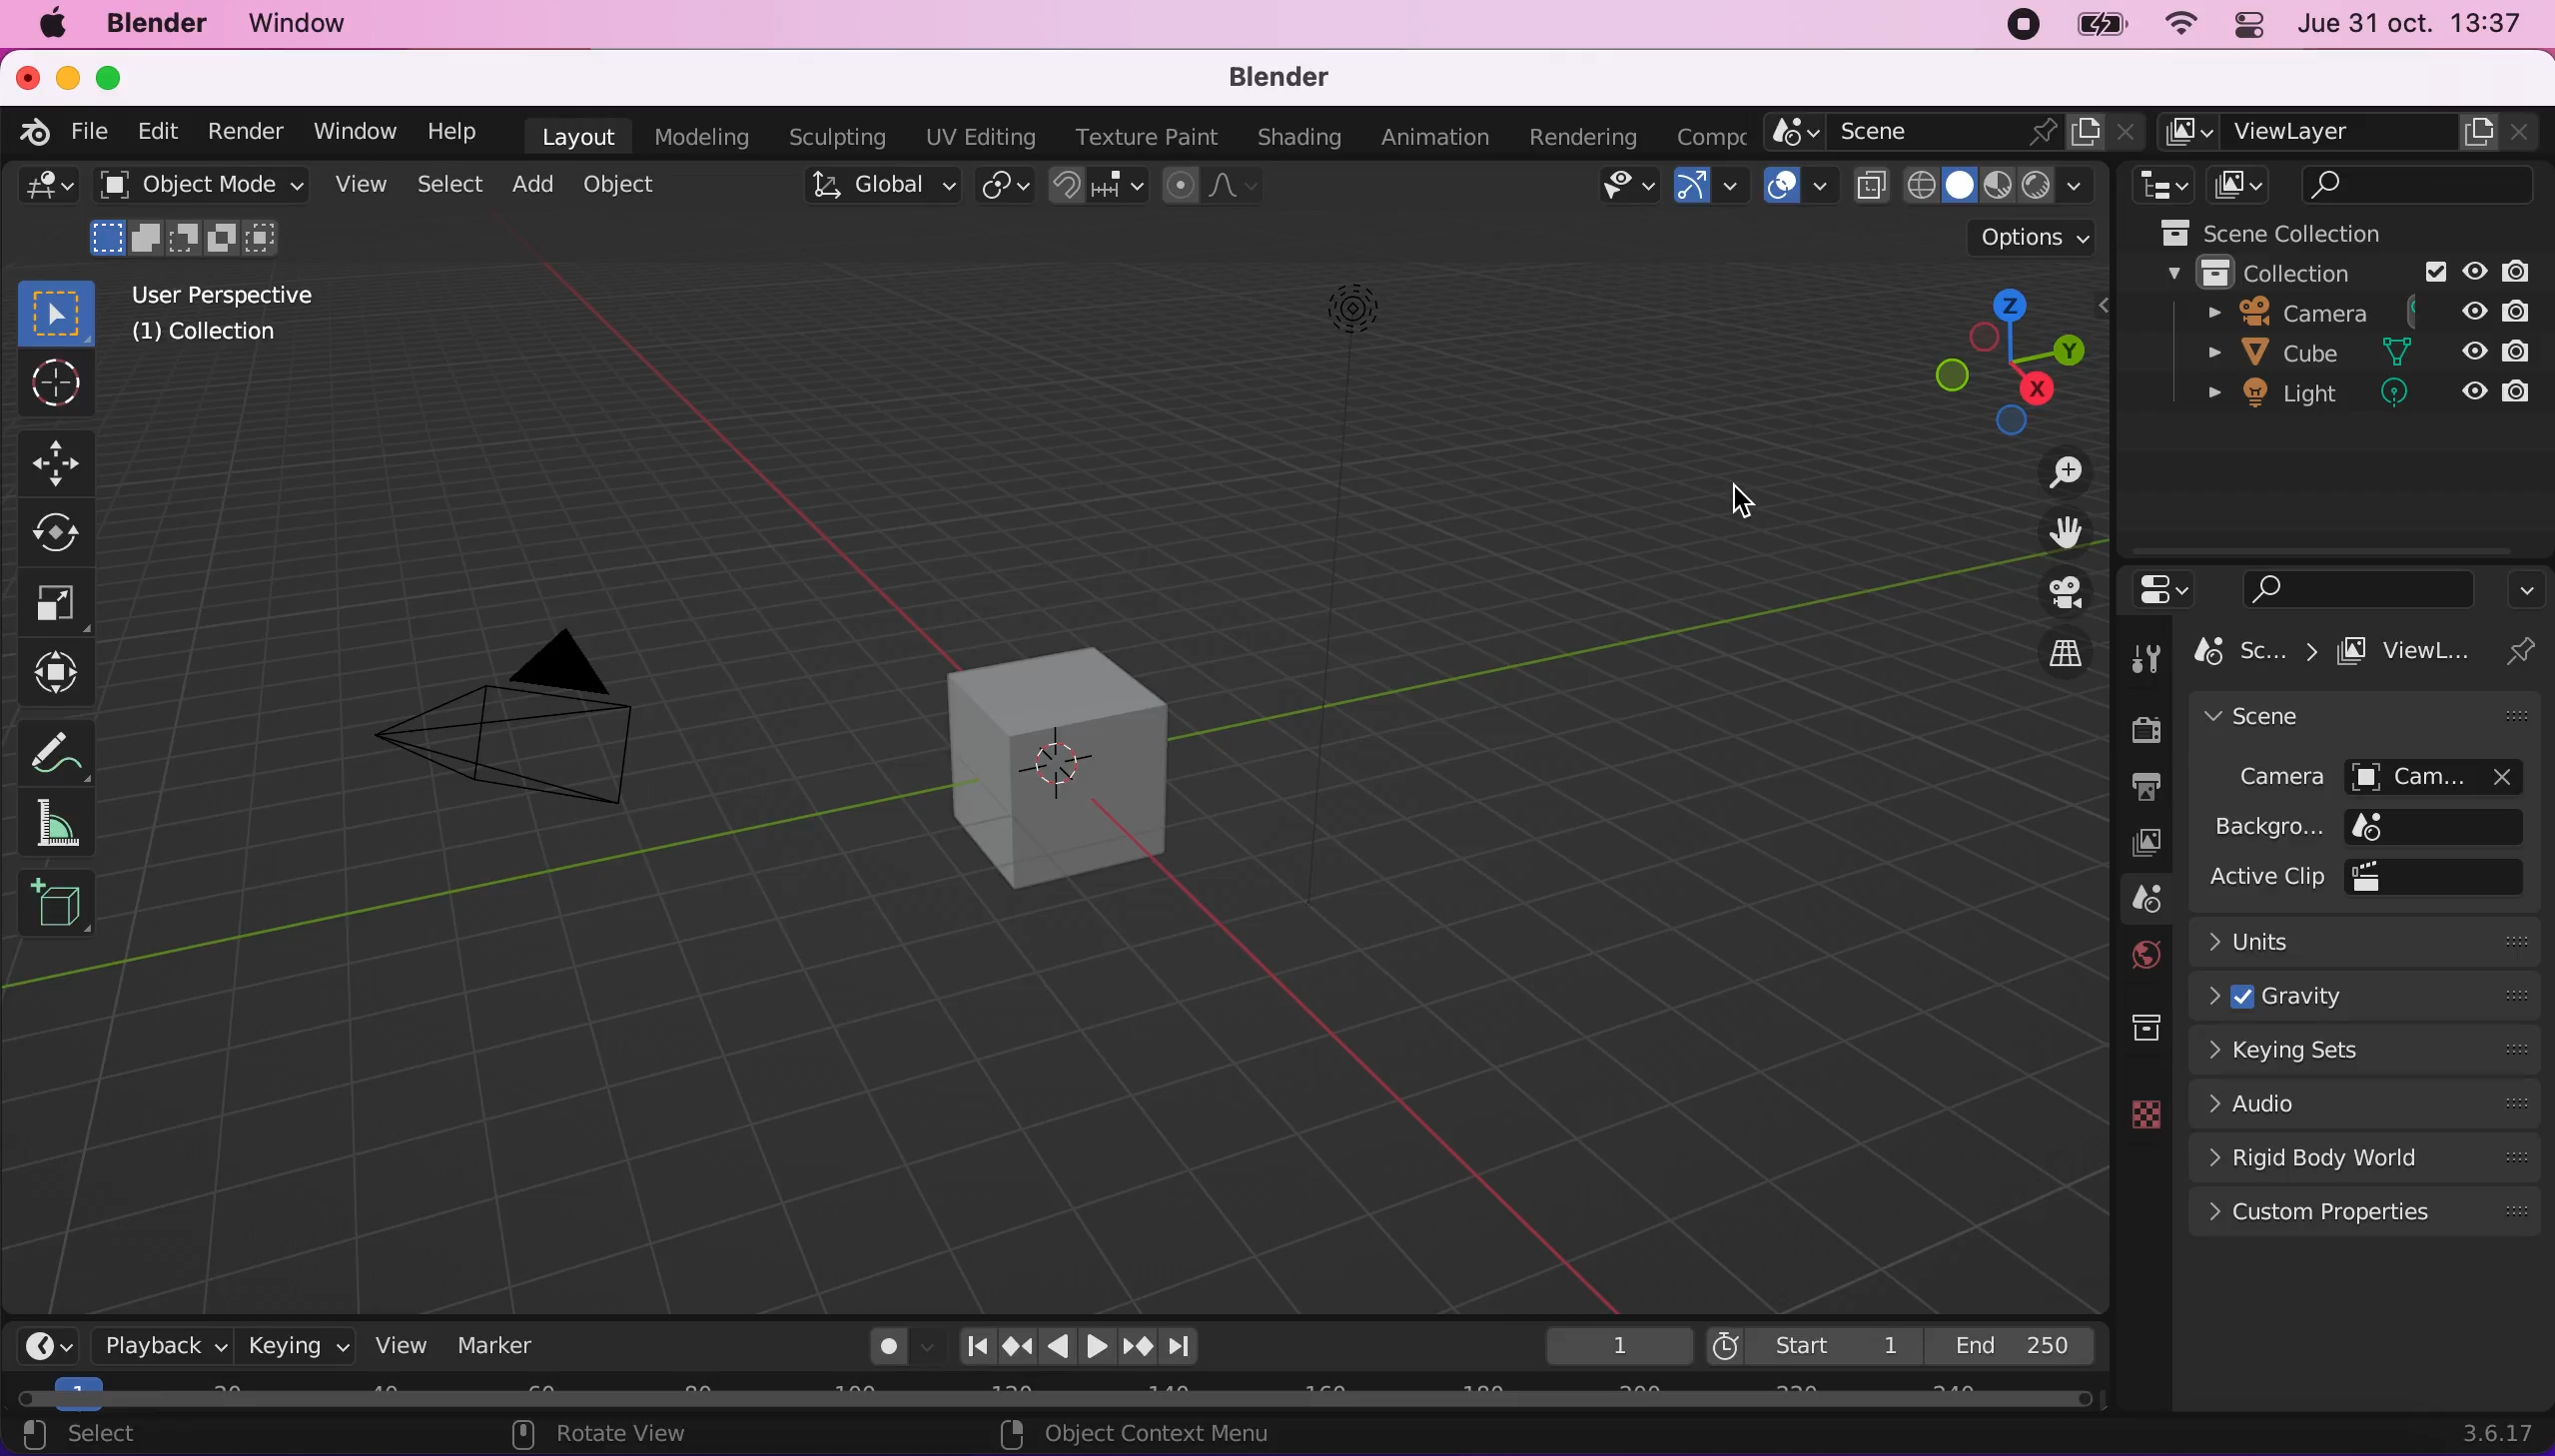 Image resolution: width=2555 pixels, height=1456 pixels. I want to click on custom properties, so click(2368, 1214).